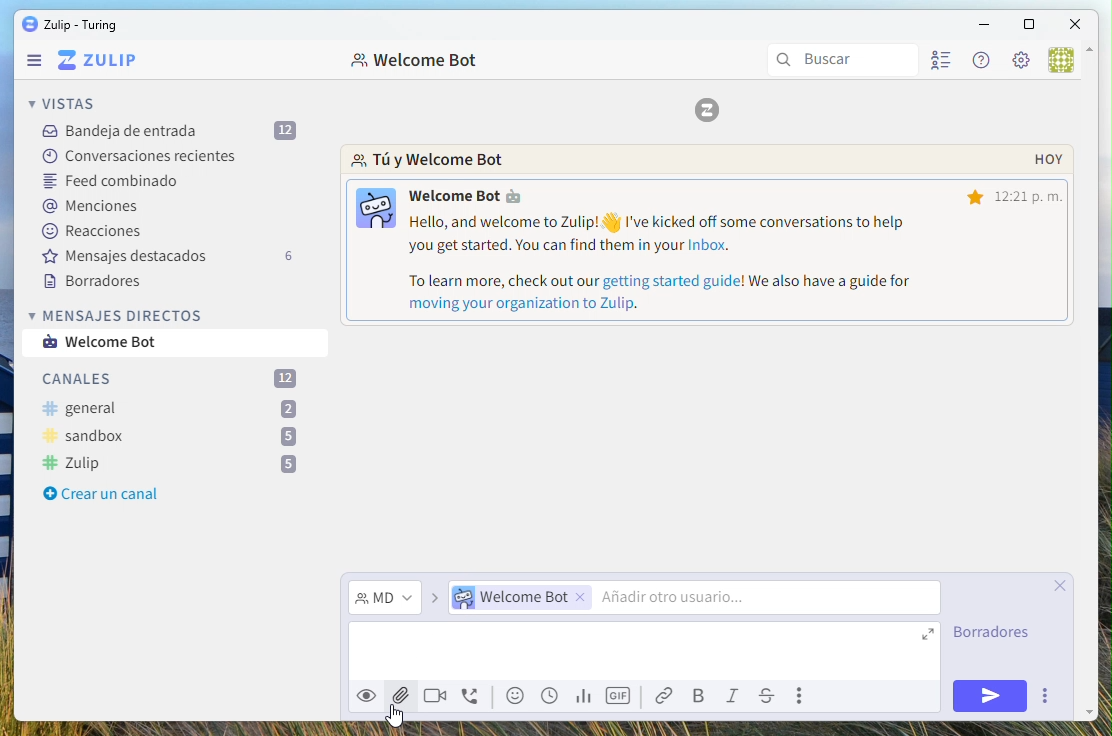 This screenshot has height=736, width=1112. Describe the element at coordinates (98, 283) in the screenshot. I see `Drafts` at that location.